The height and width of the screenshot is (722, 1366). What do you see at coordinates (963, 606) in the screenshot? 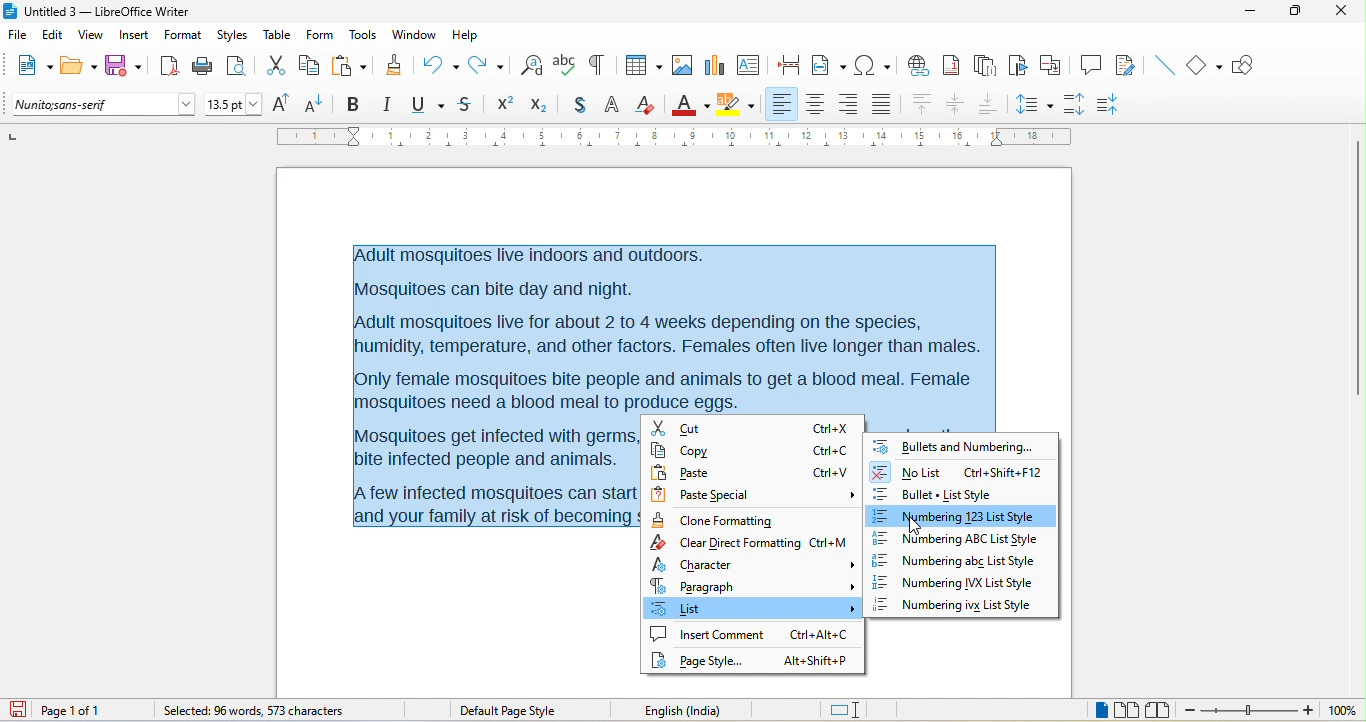
I see `numbering ivx list style` at bounding box center [963, 606].